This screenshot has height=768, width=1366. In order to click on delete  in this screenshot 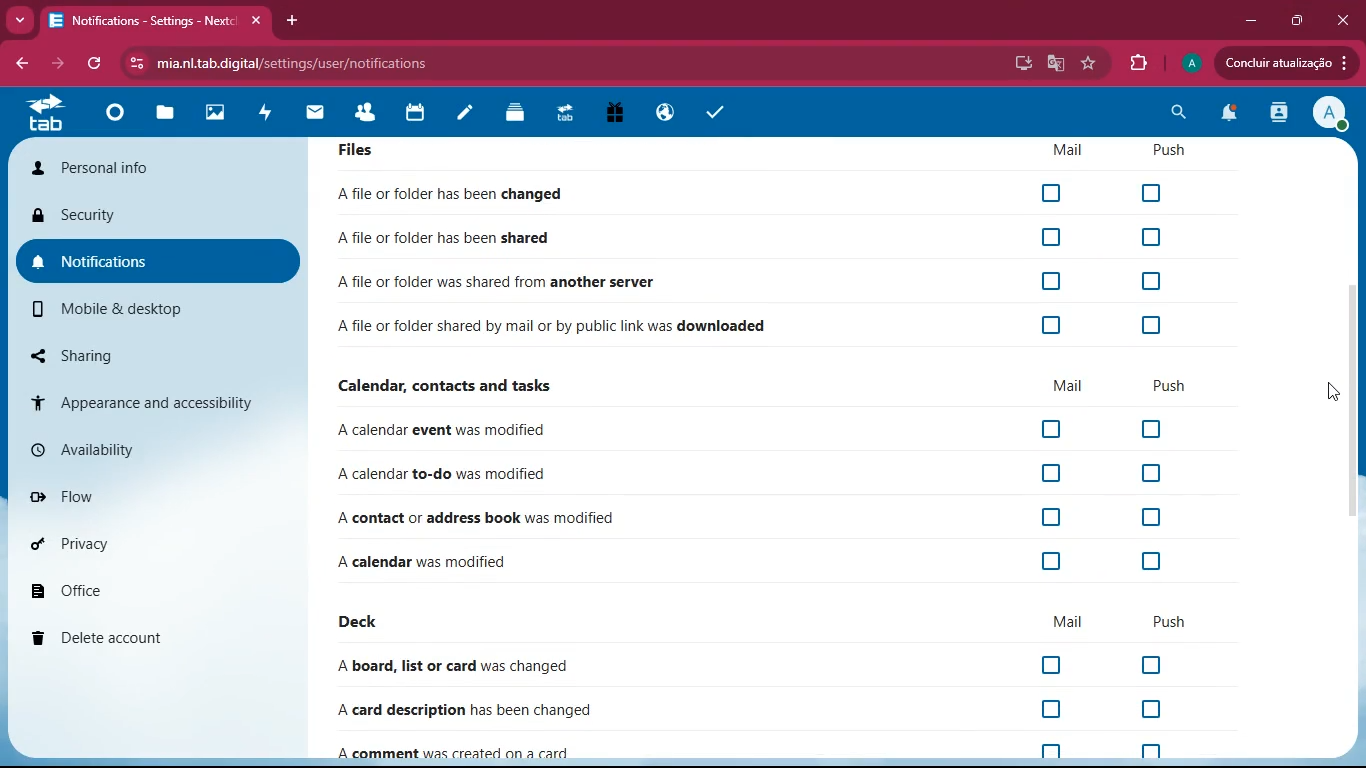, I will do `click(137, 632)`.